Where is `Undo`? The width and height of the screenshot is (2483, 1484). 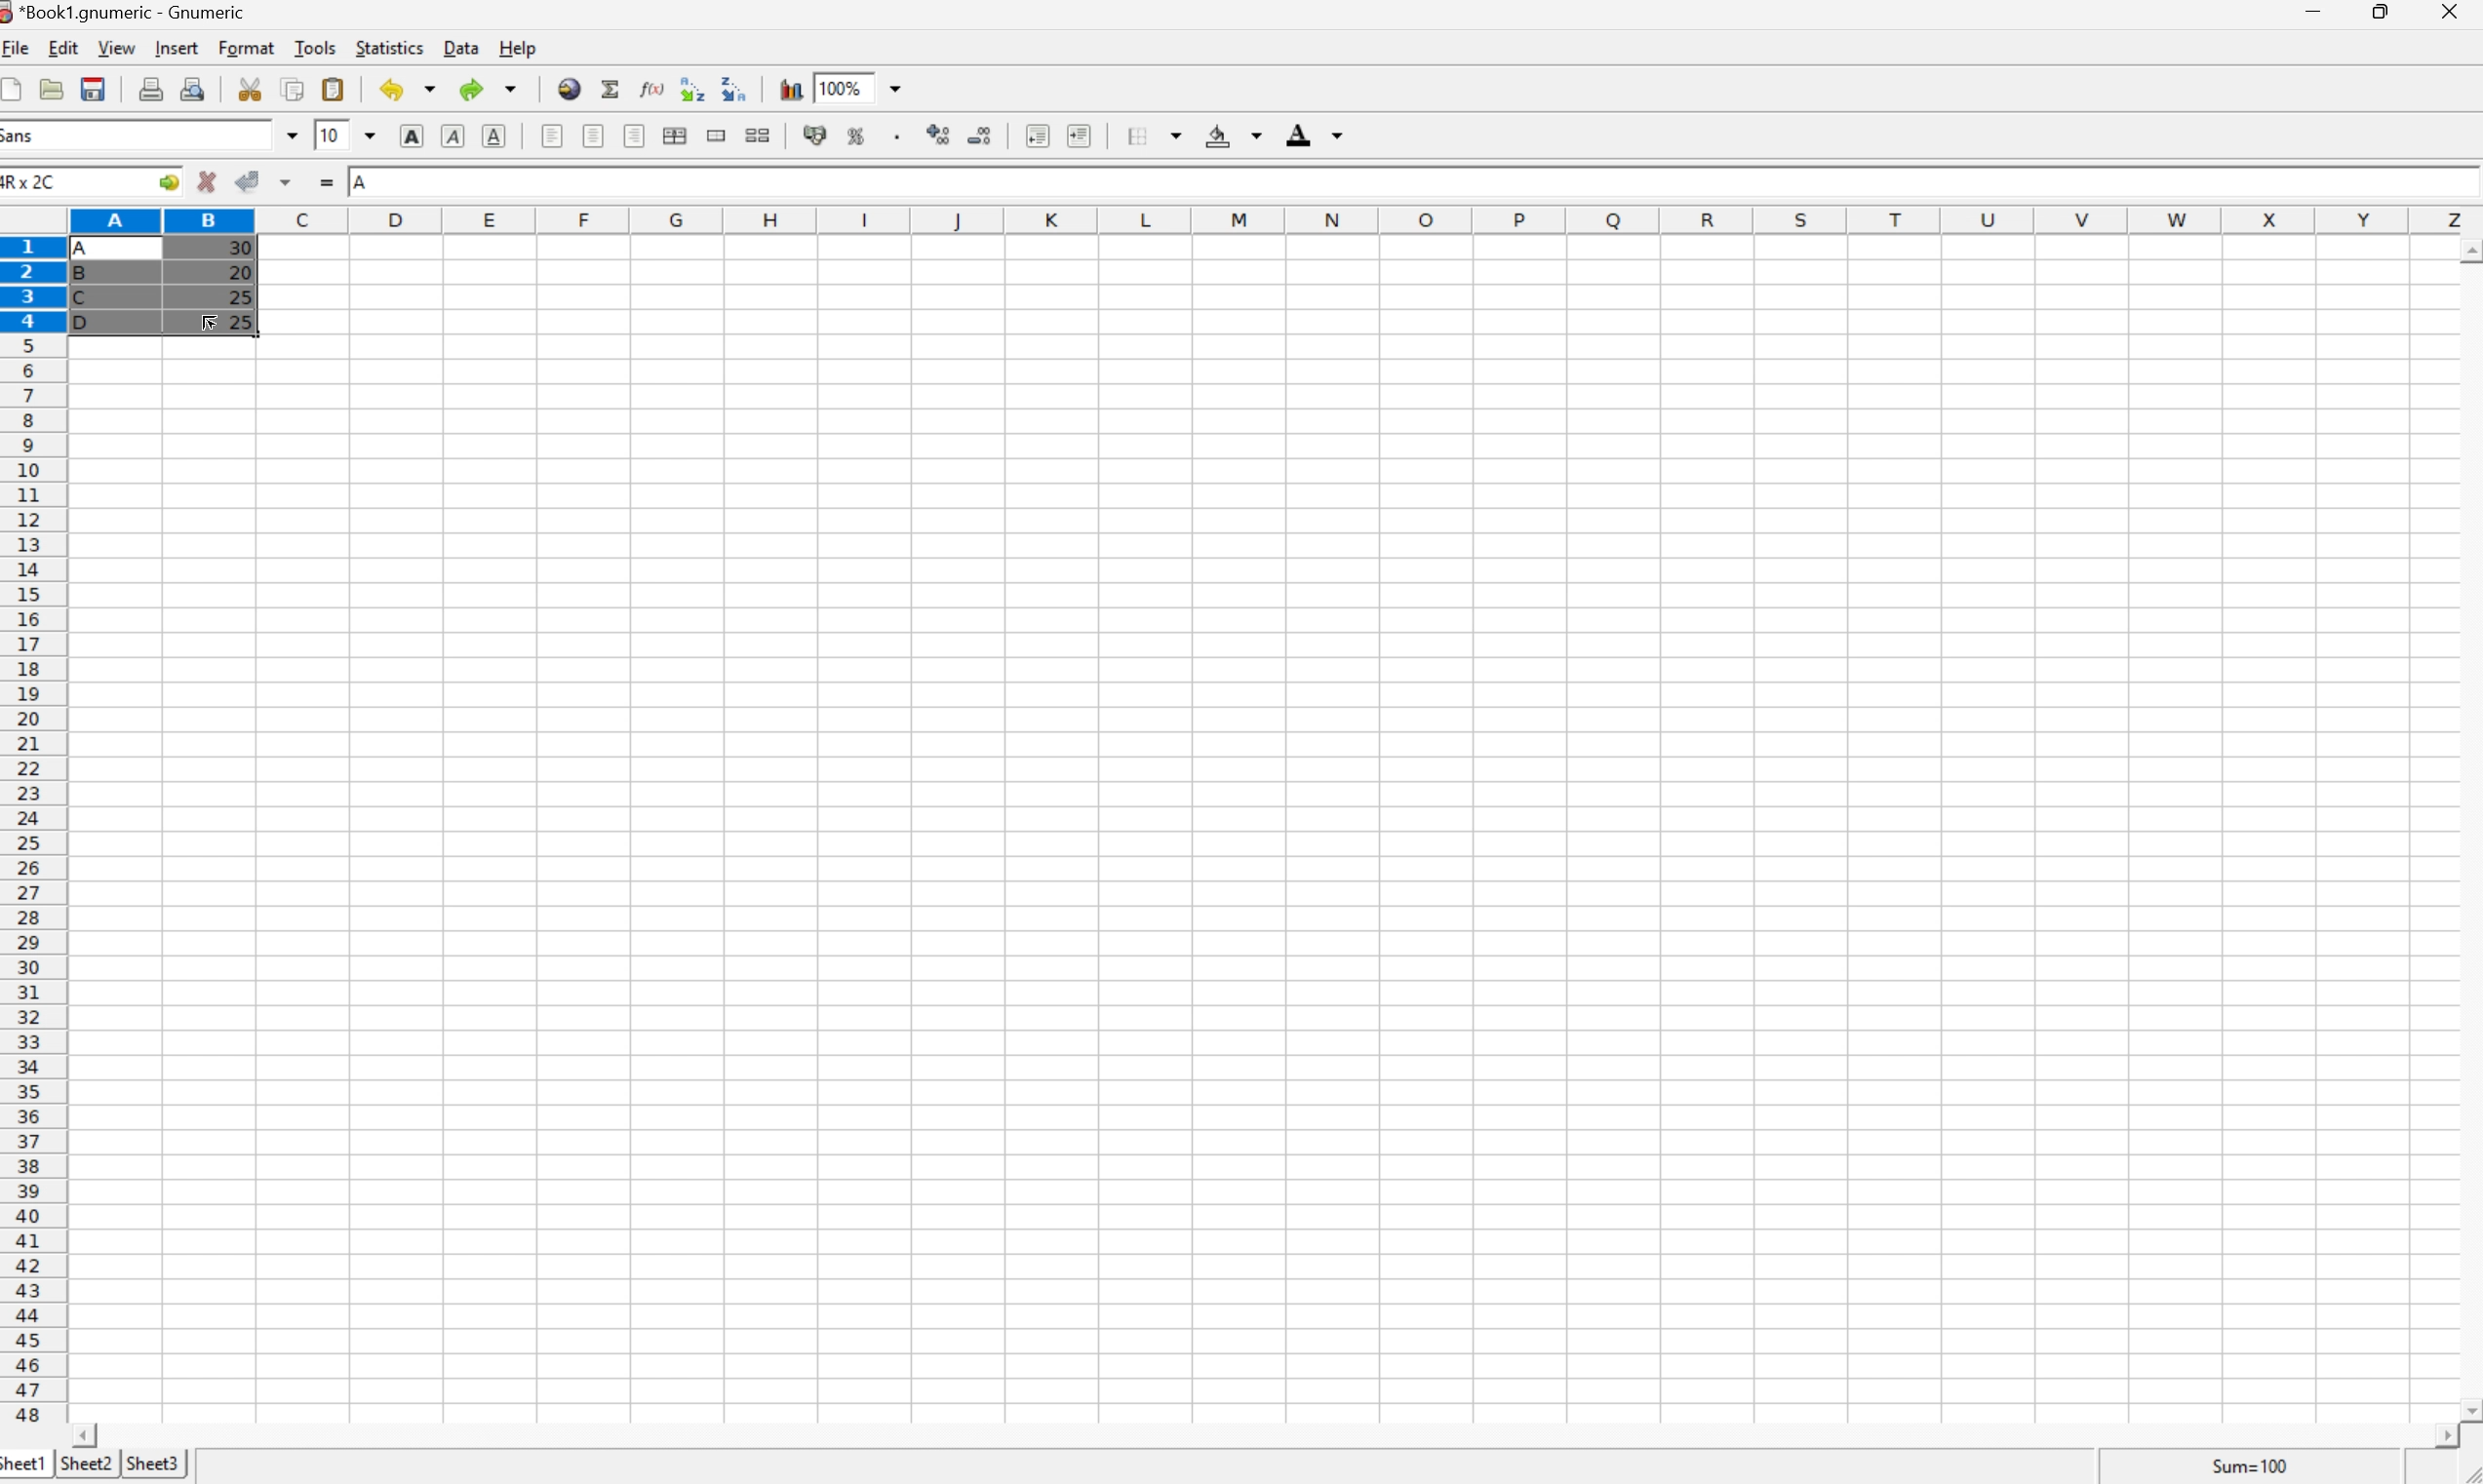
Undo is located at coordinates (407, 89).